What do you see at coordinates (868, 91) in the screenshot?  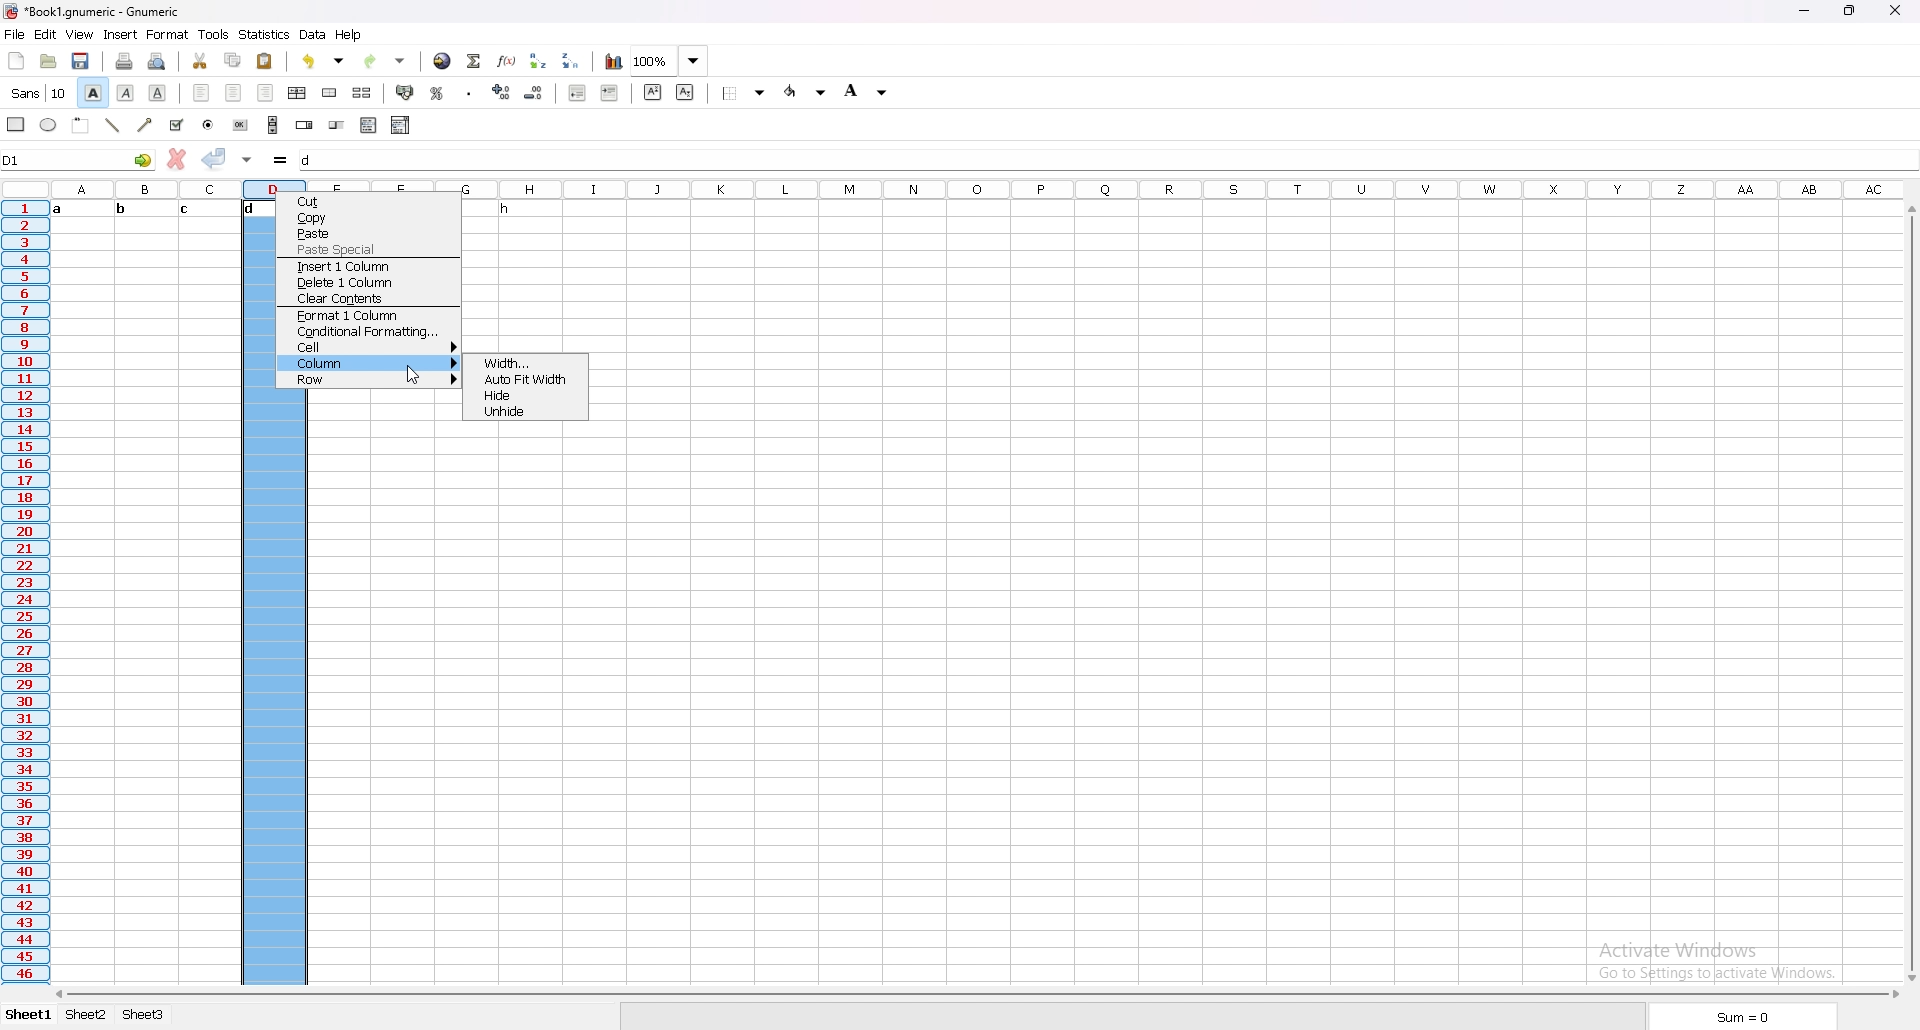 I see `background` at bounding box center [868, 91].